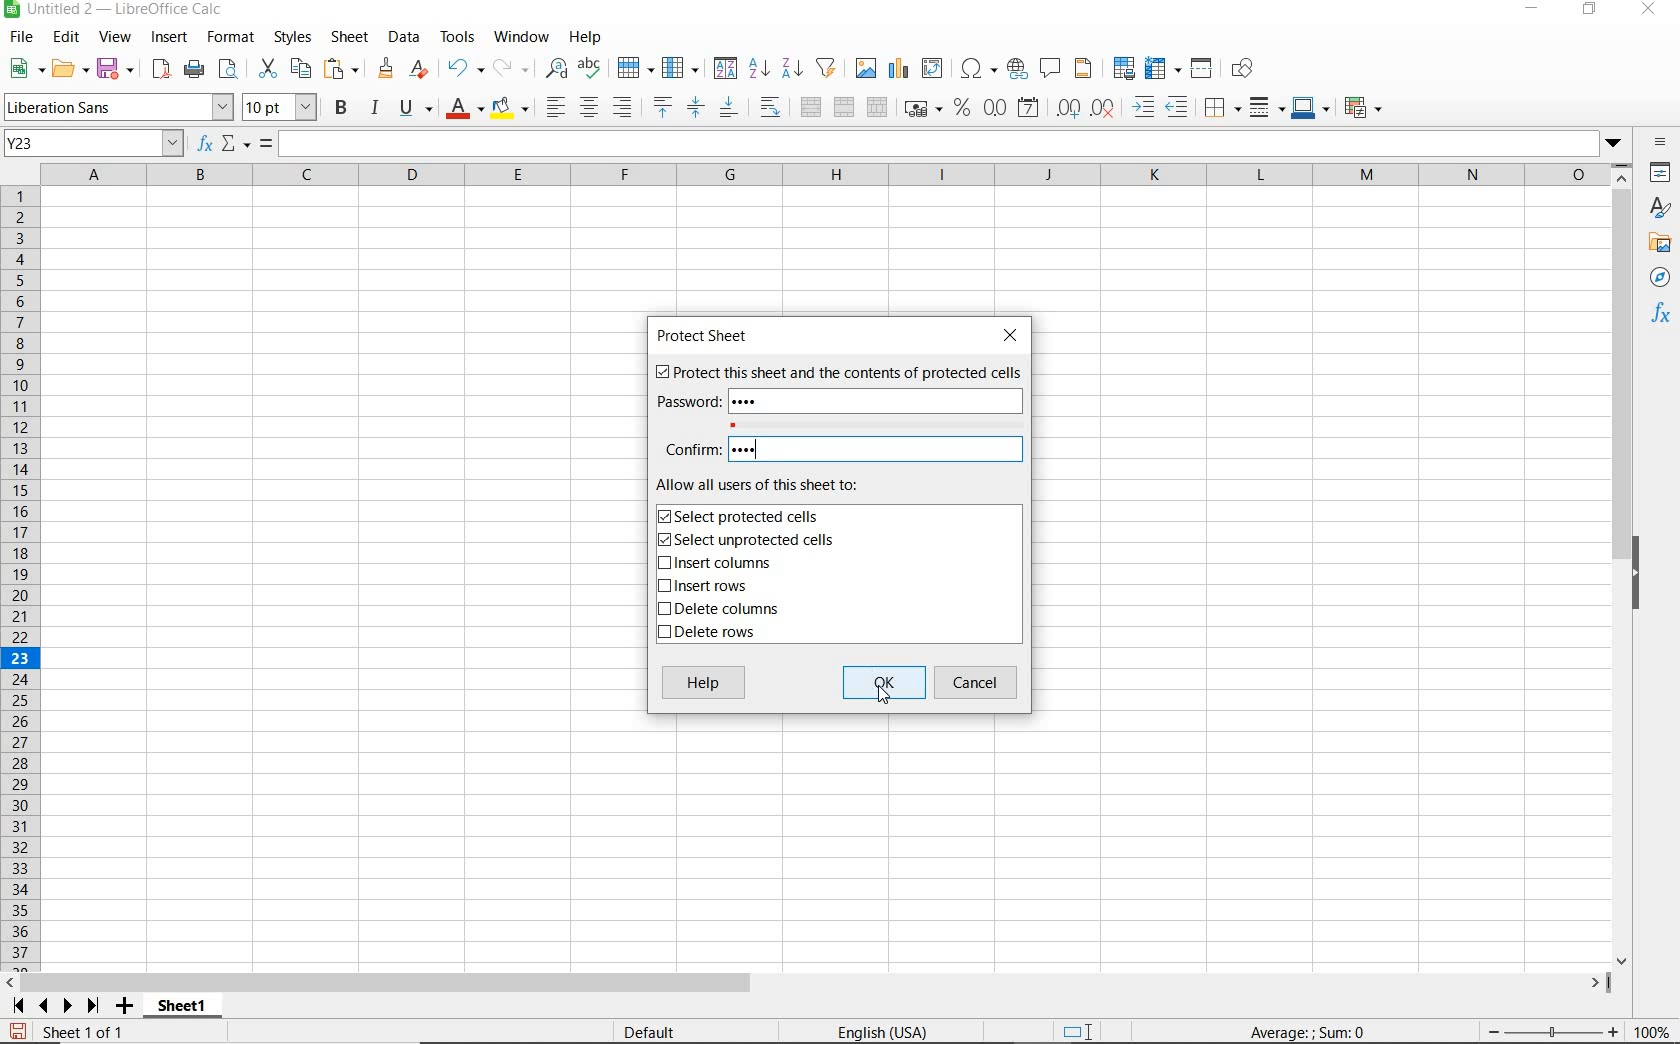 This screenshot has width=1680, height=1044. I want to click on FREEZE ROWS AND COLUMNS, so click(1165, 67).